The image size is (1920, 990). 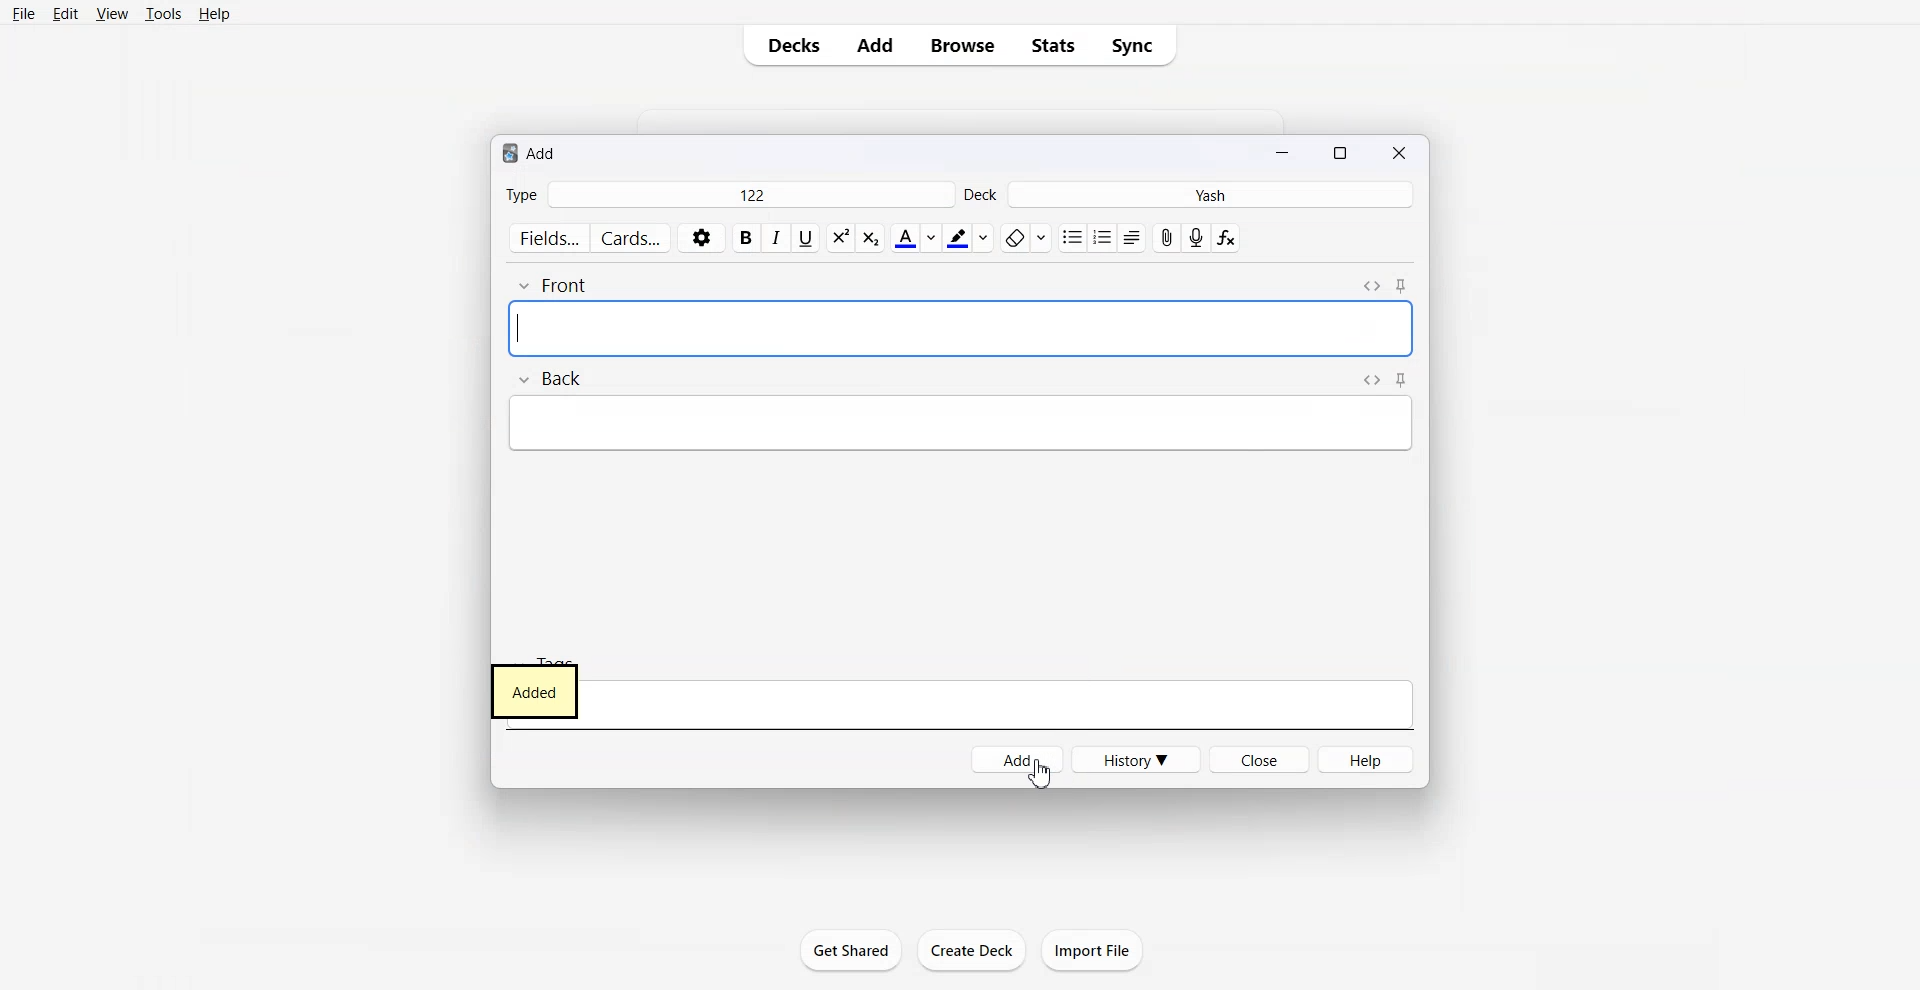 What do you see at coordinates (746, 238) in the screenshot?
I see `Bold` at bounding box center [746, 238].